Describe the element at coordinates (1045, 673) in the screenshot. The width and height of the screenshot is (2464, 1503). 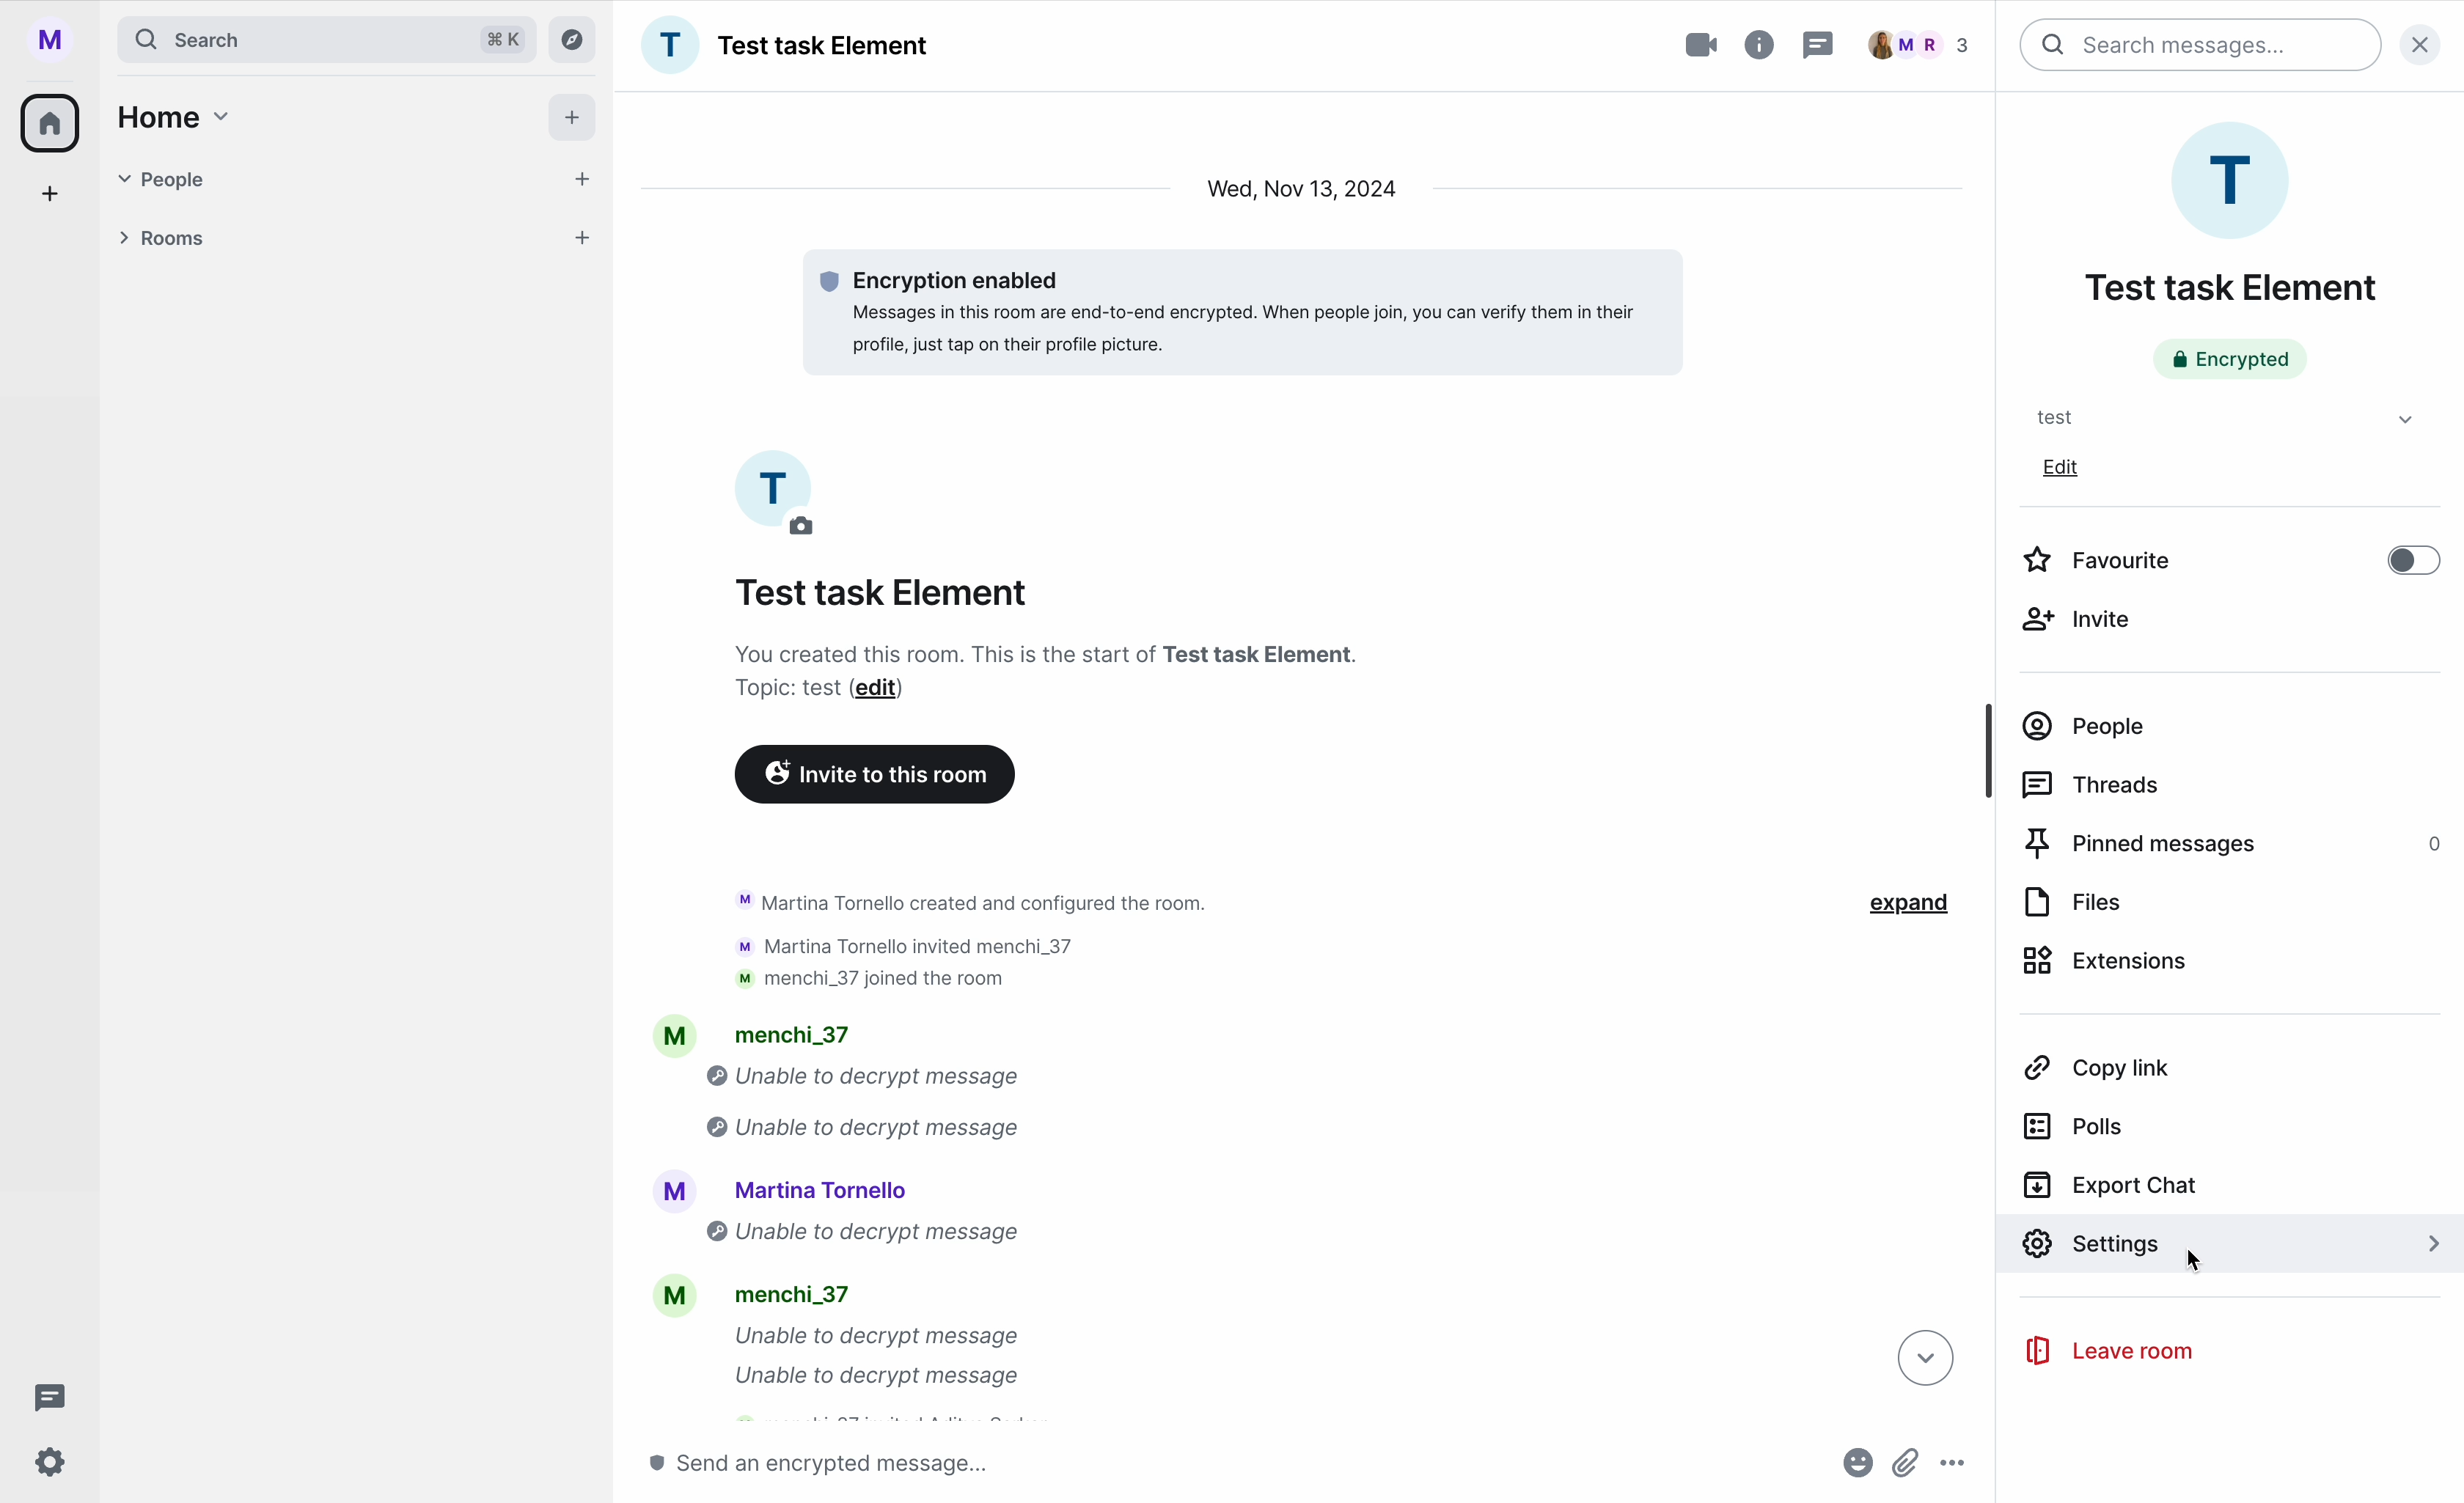
I see `description` at that location.